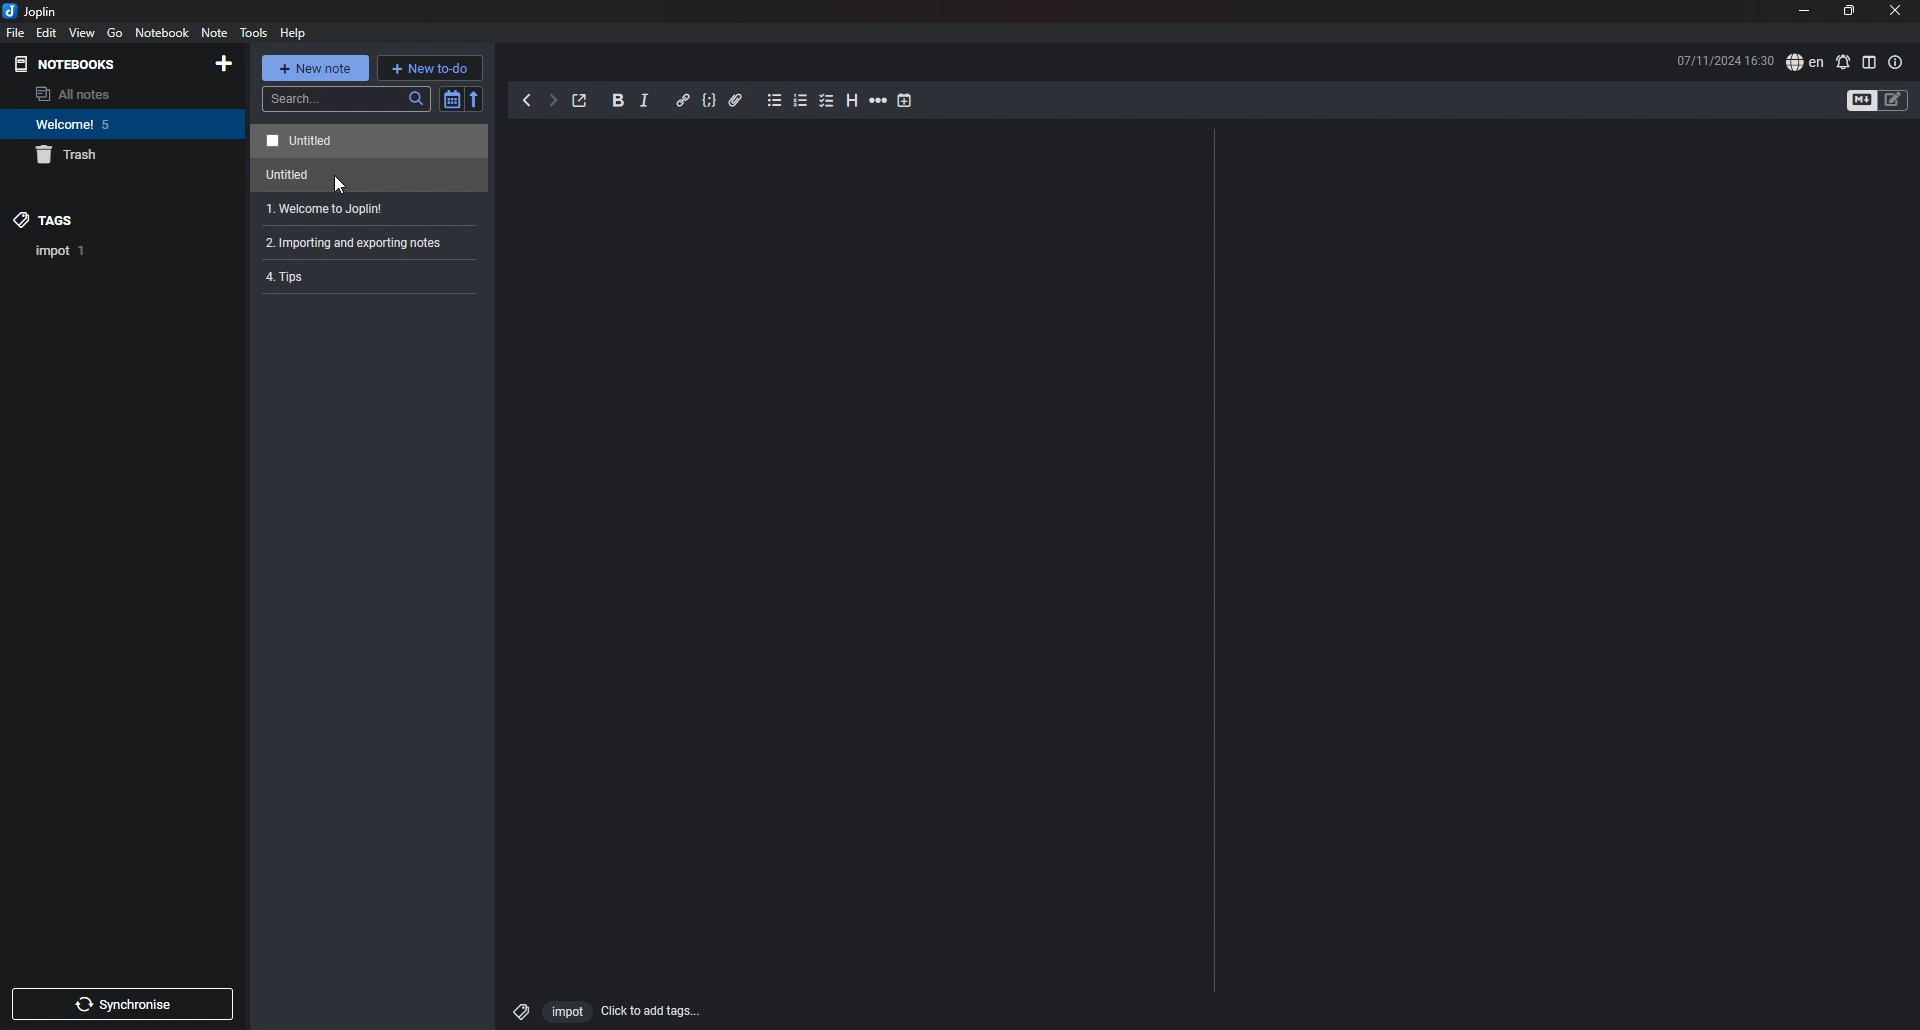  I want to click on joplin, so click(34, 12).